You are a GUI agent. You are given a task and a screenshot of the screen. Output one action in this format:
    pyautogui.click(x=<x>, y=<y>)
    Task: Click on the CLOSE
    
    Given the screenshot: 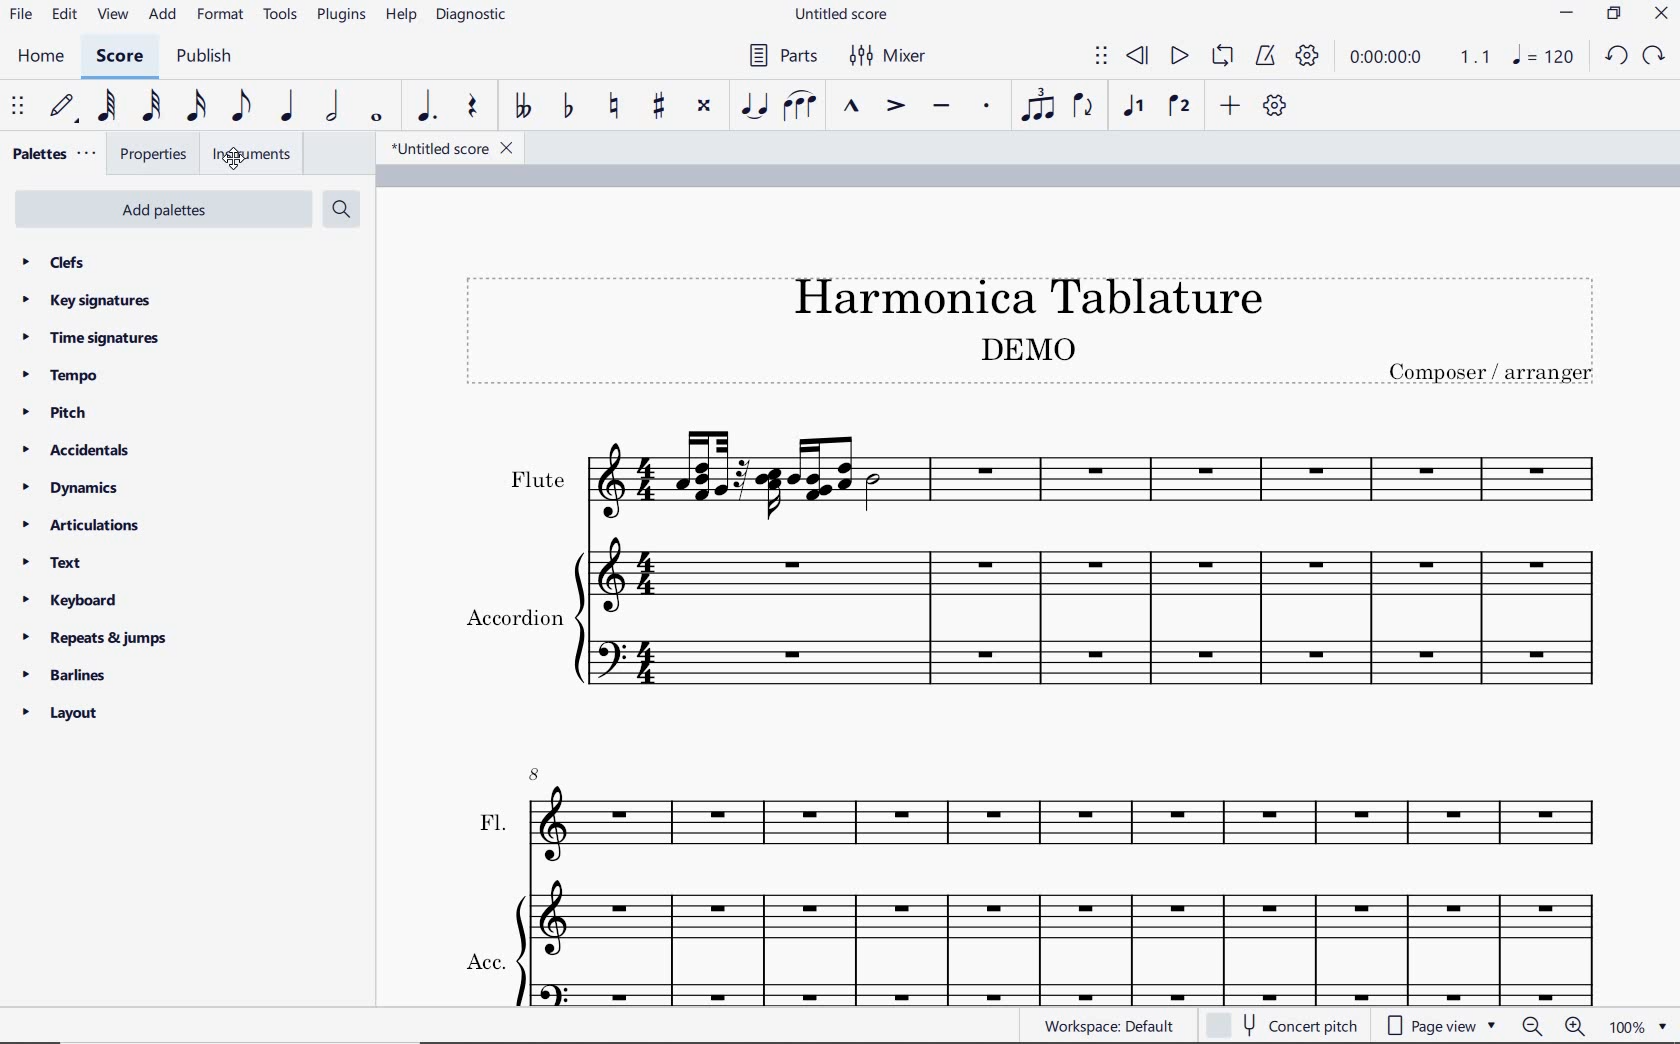 What is the action you would take?
    pyautogui.click(x=1660, y=13)
    